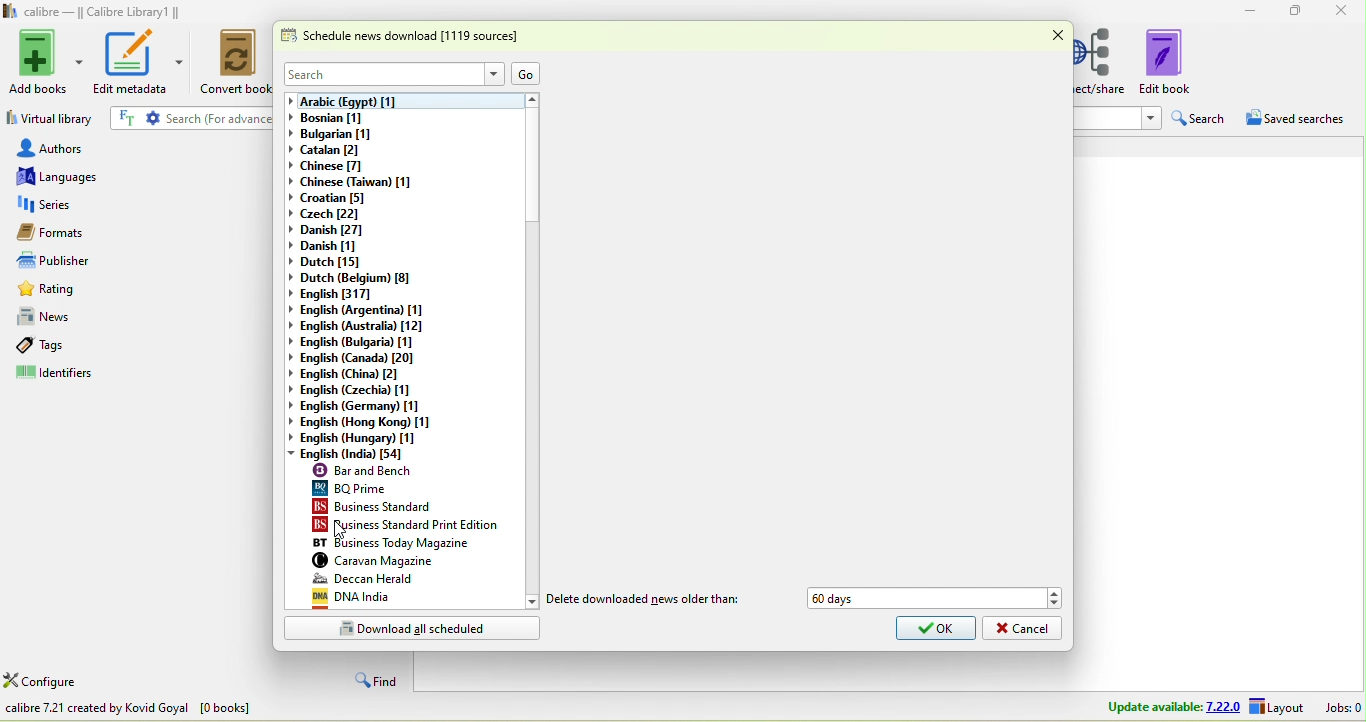 The image size is (1366, 722). I want to click on go, so click(528, 74).